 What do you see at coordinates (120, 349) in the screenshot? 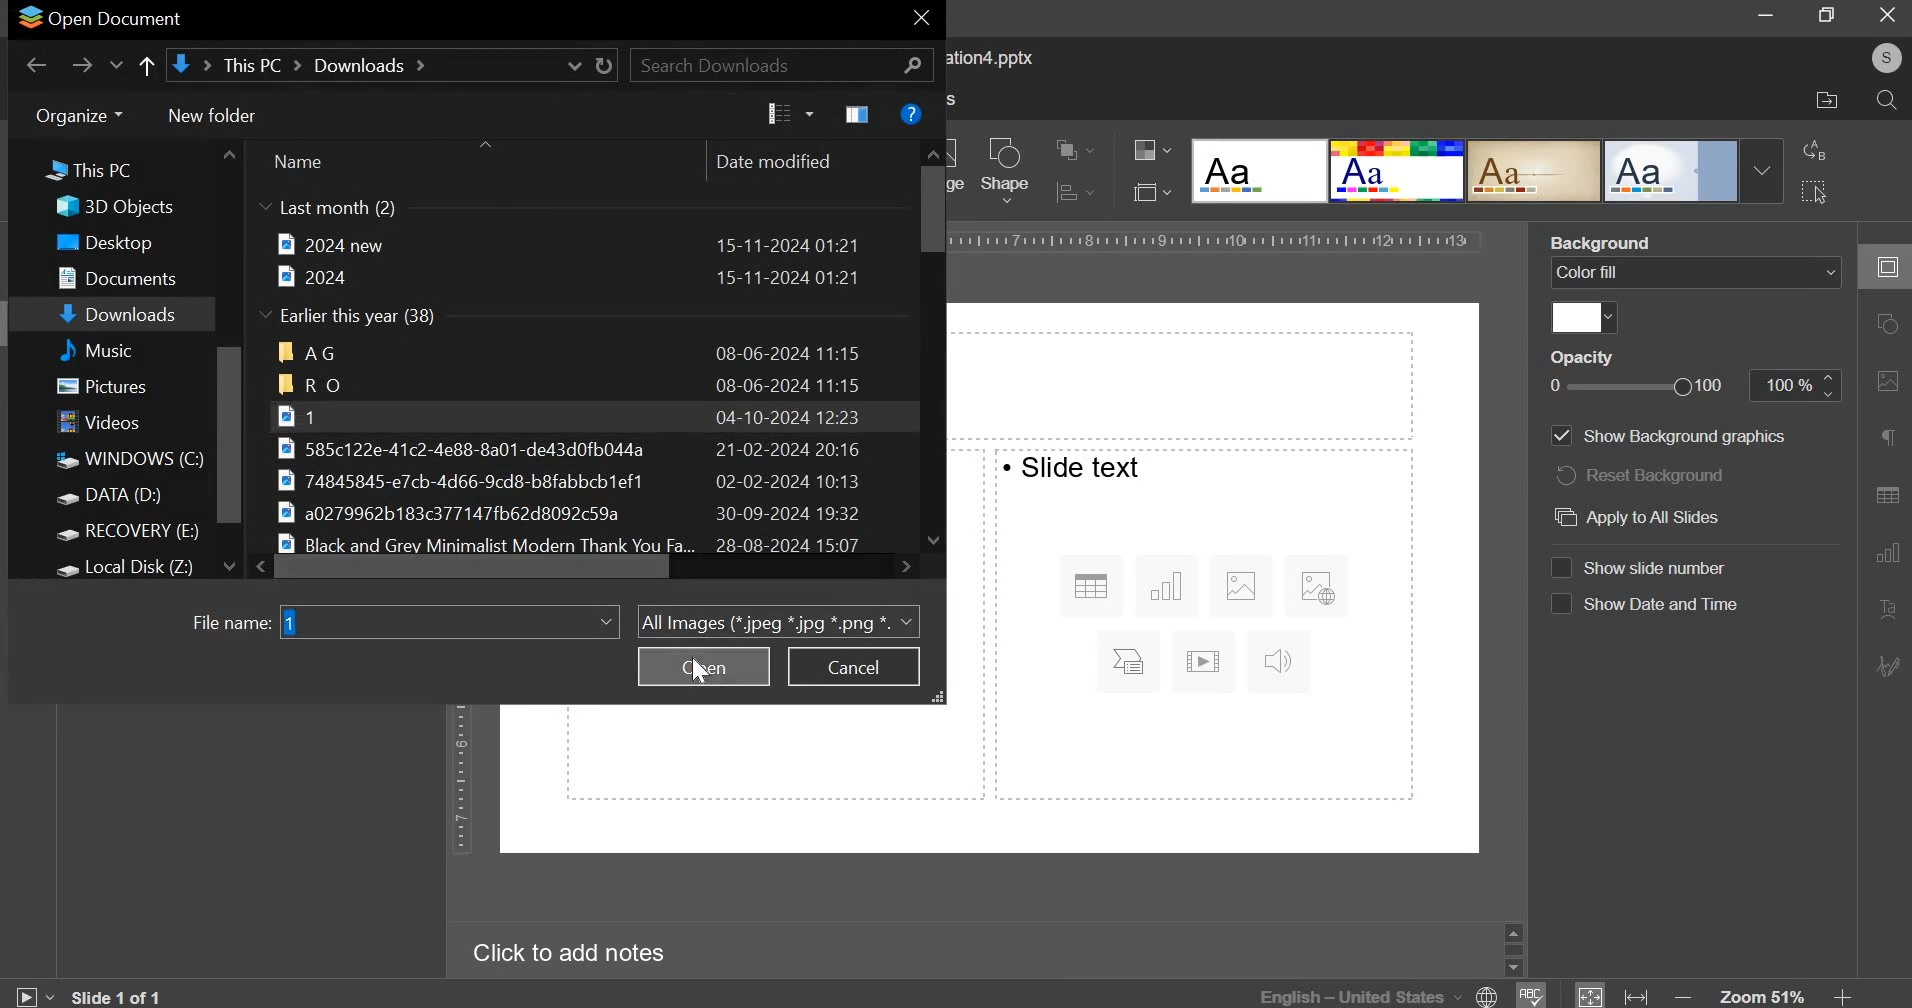
I see `music` at bounding box center [120, 349].